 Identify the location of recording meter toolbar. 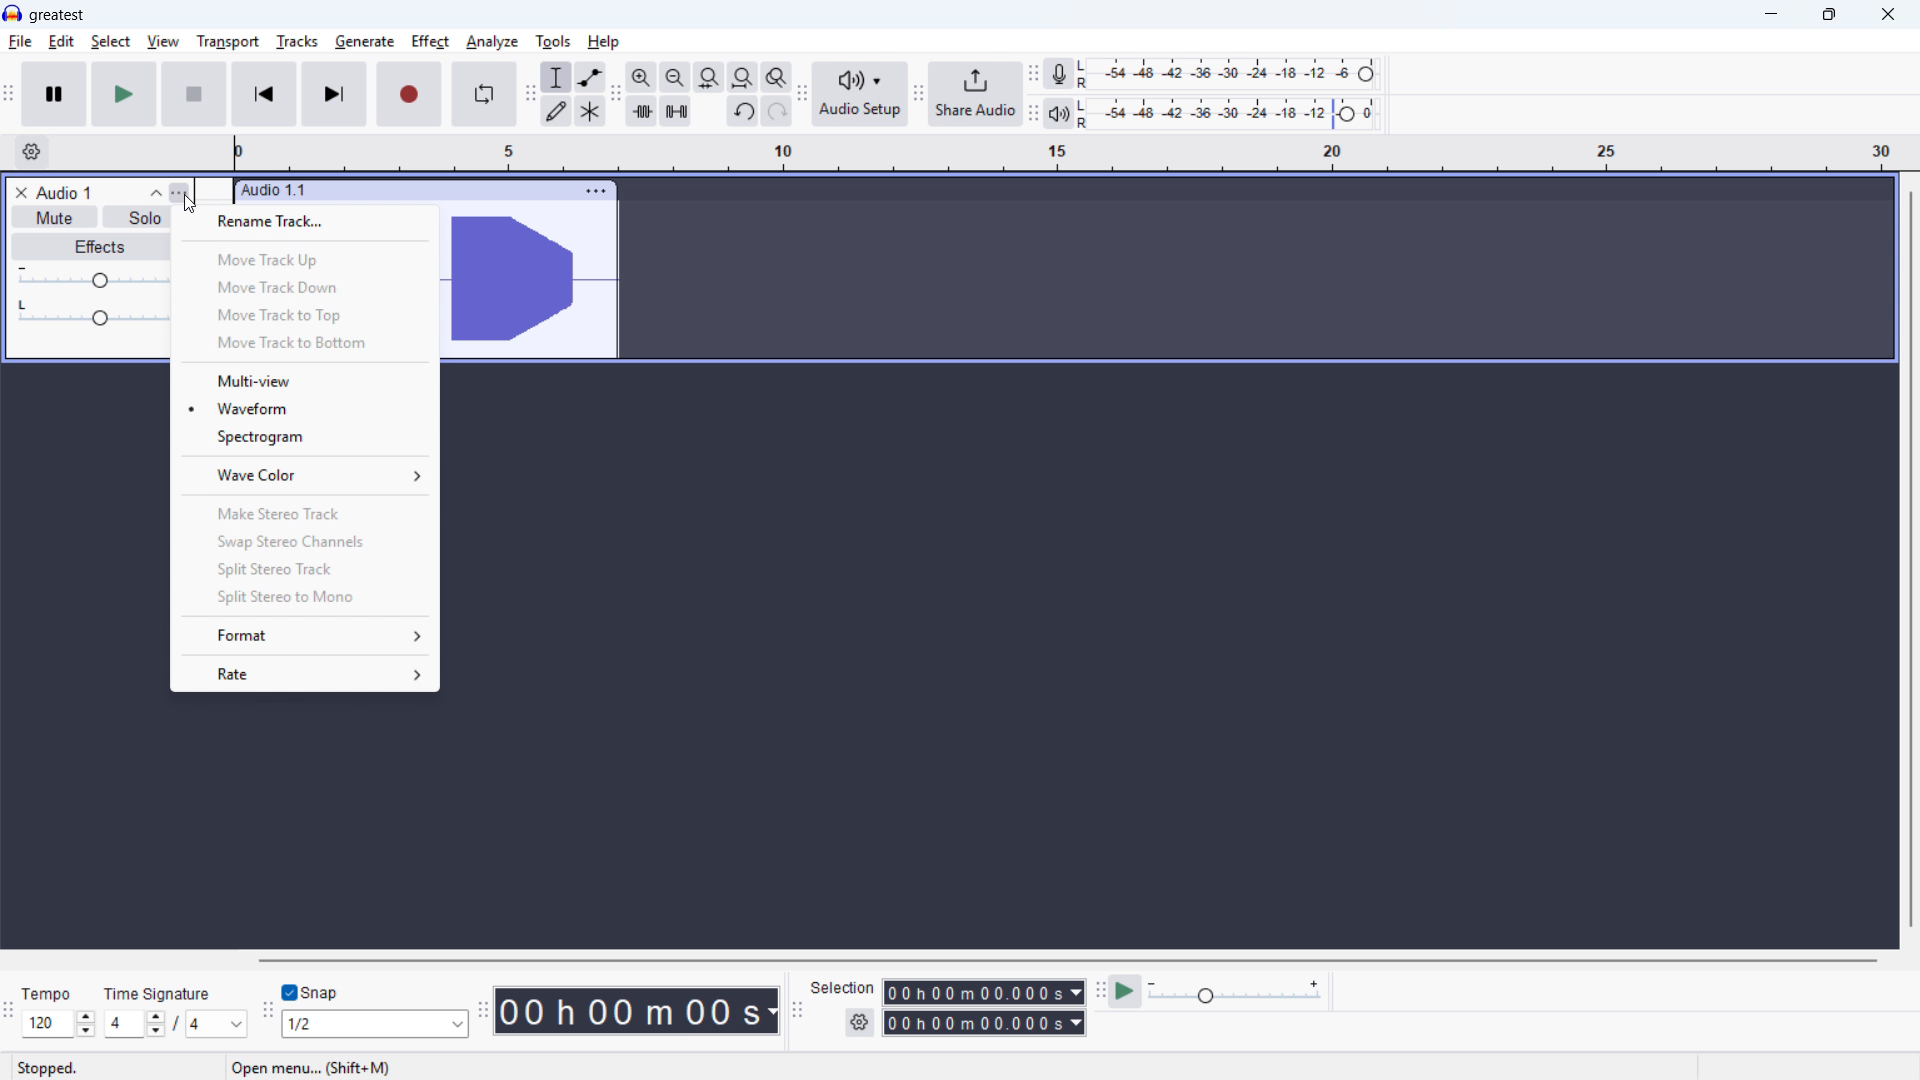
(1032, 75).